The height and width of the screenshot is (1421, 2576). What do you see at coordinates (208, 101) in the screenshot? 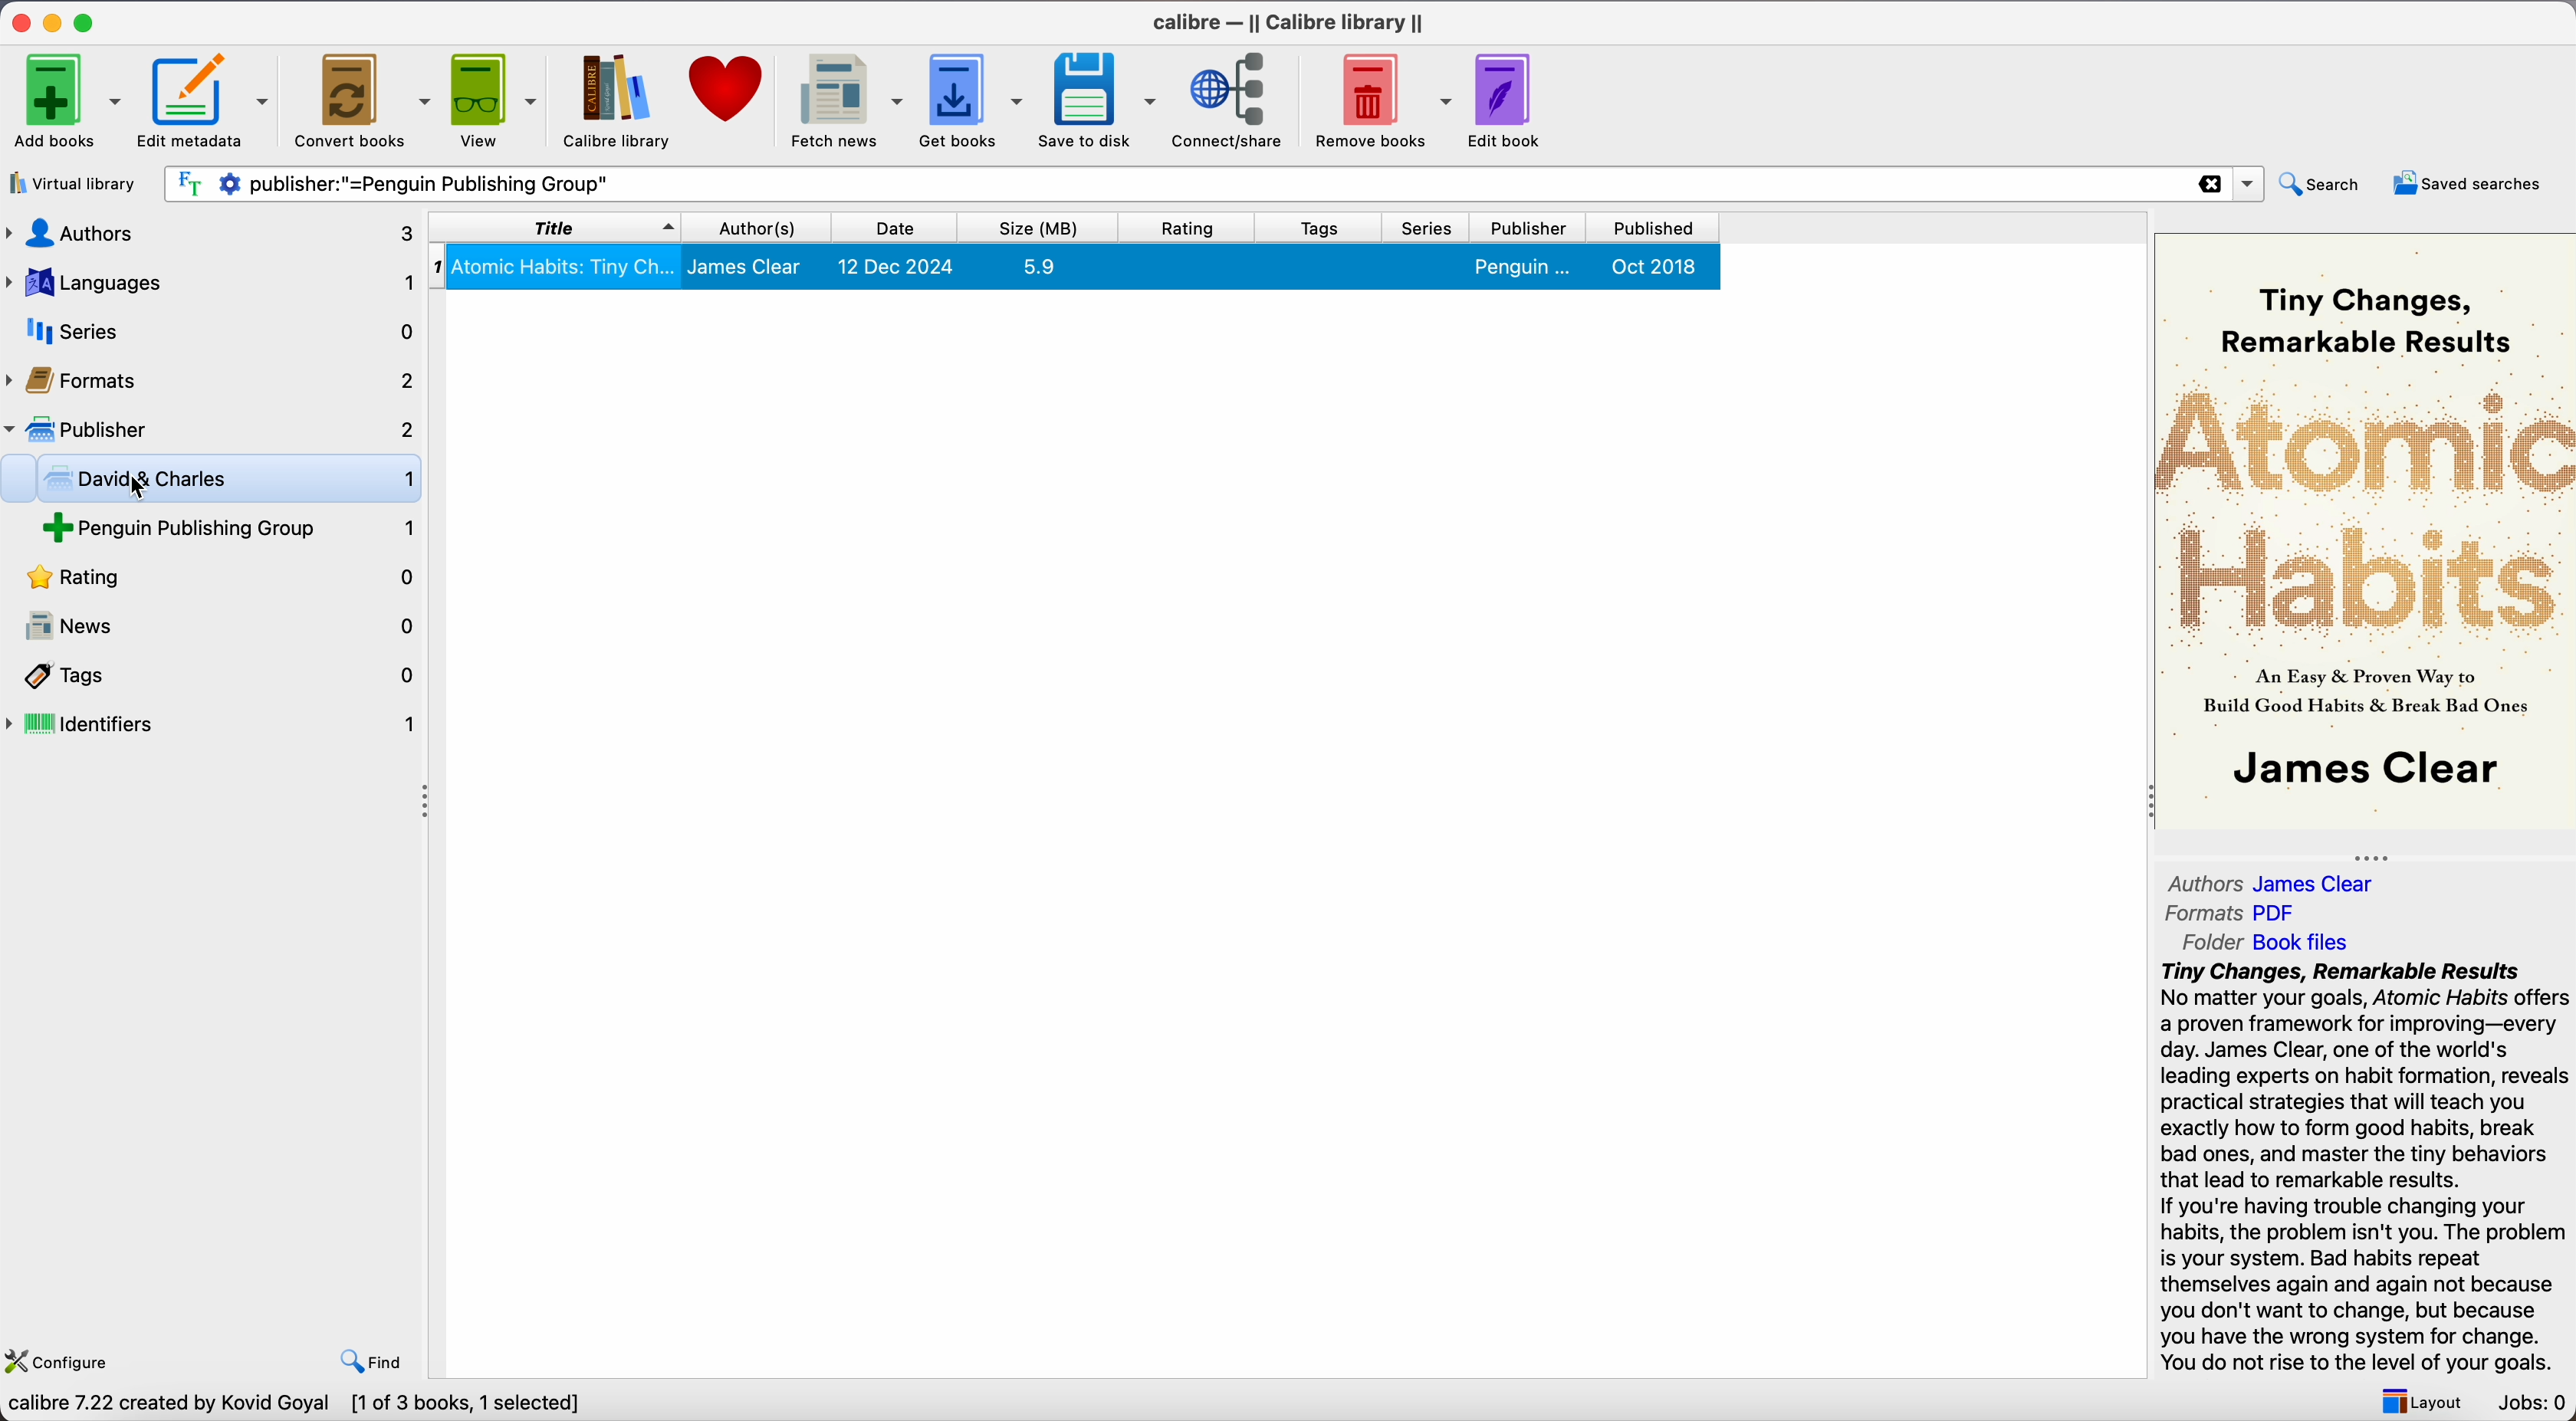
I see `edit metadata` at bounding box center [208, 101].